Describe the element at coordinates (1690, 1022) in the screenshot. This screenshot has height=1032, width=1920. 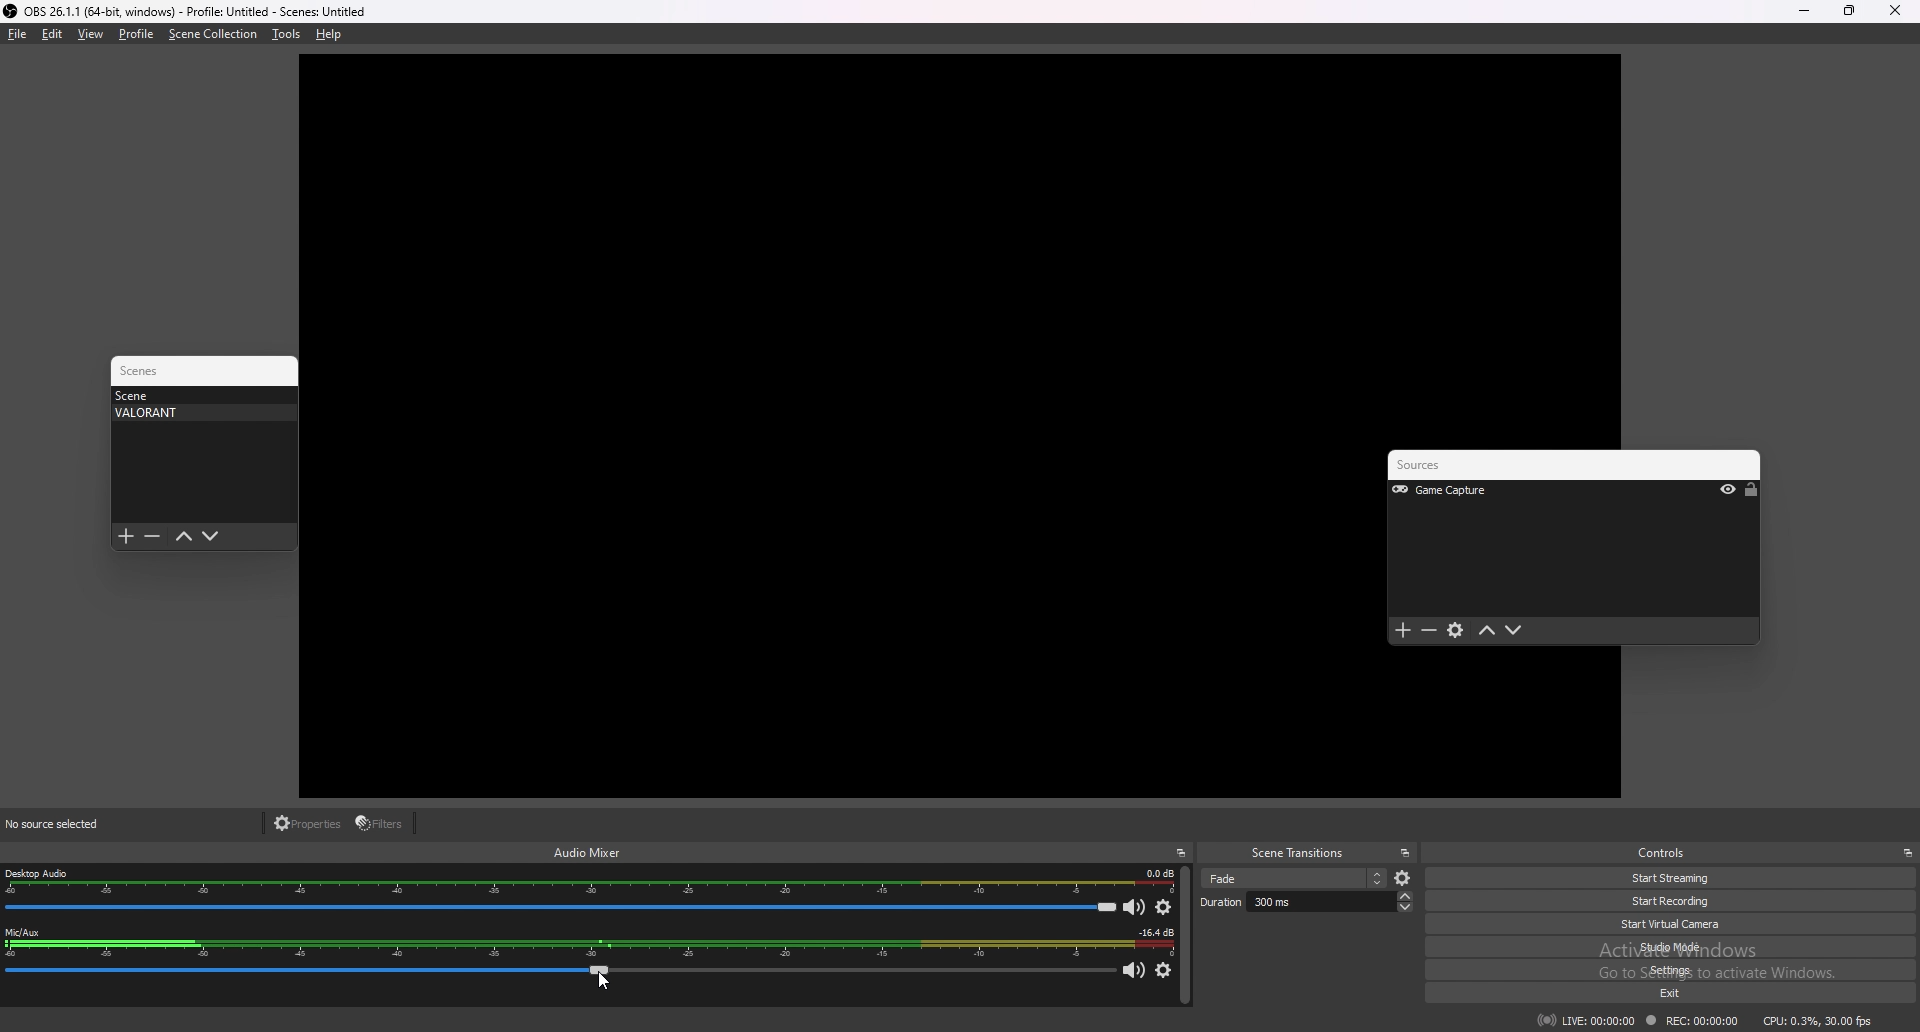
I see `rec 00:00:00` at that location.